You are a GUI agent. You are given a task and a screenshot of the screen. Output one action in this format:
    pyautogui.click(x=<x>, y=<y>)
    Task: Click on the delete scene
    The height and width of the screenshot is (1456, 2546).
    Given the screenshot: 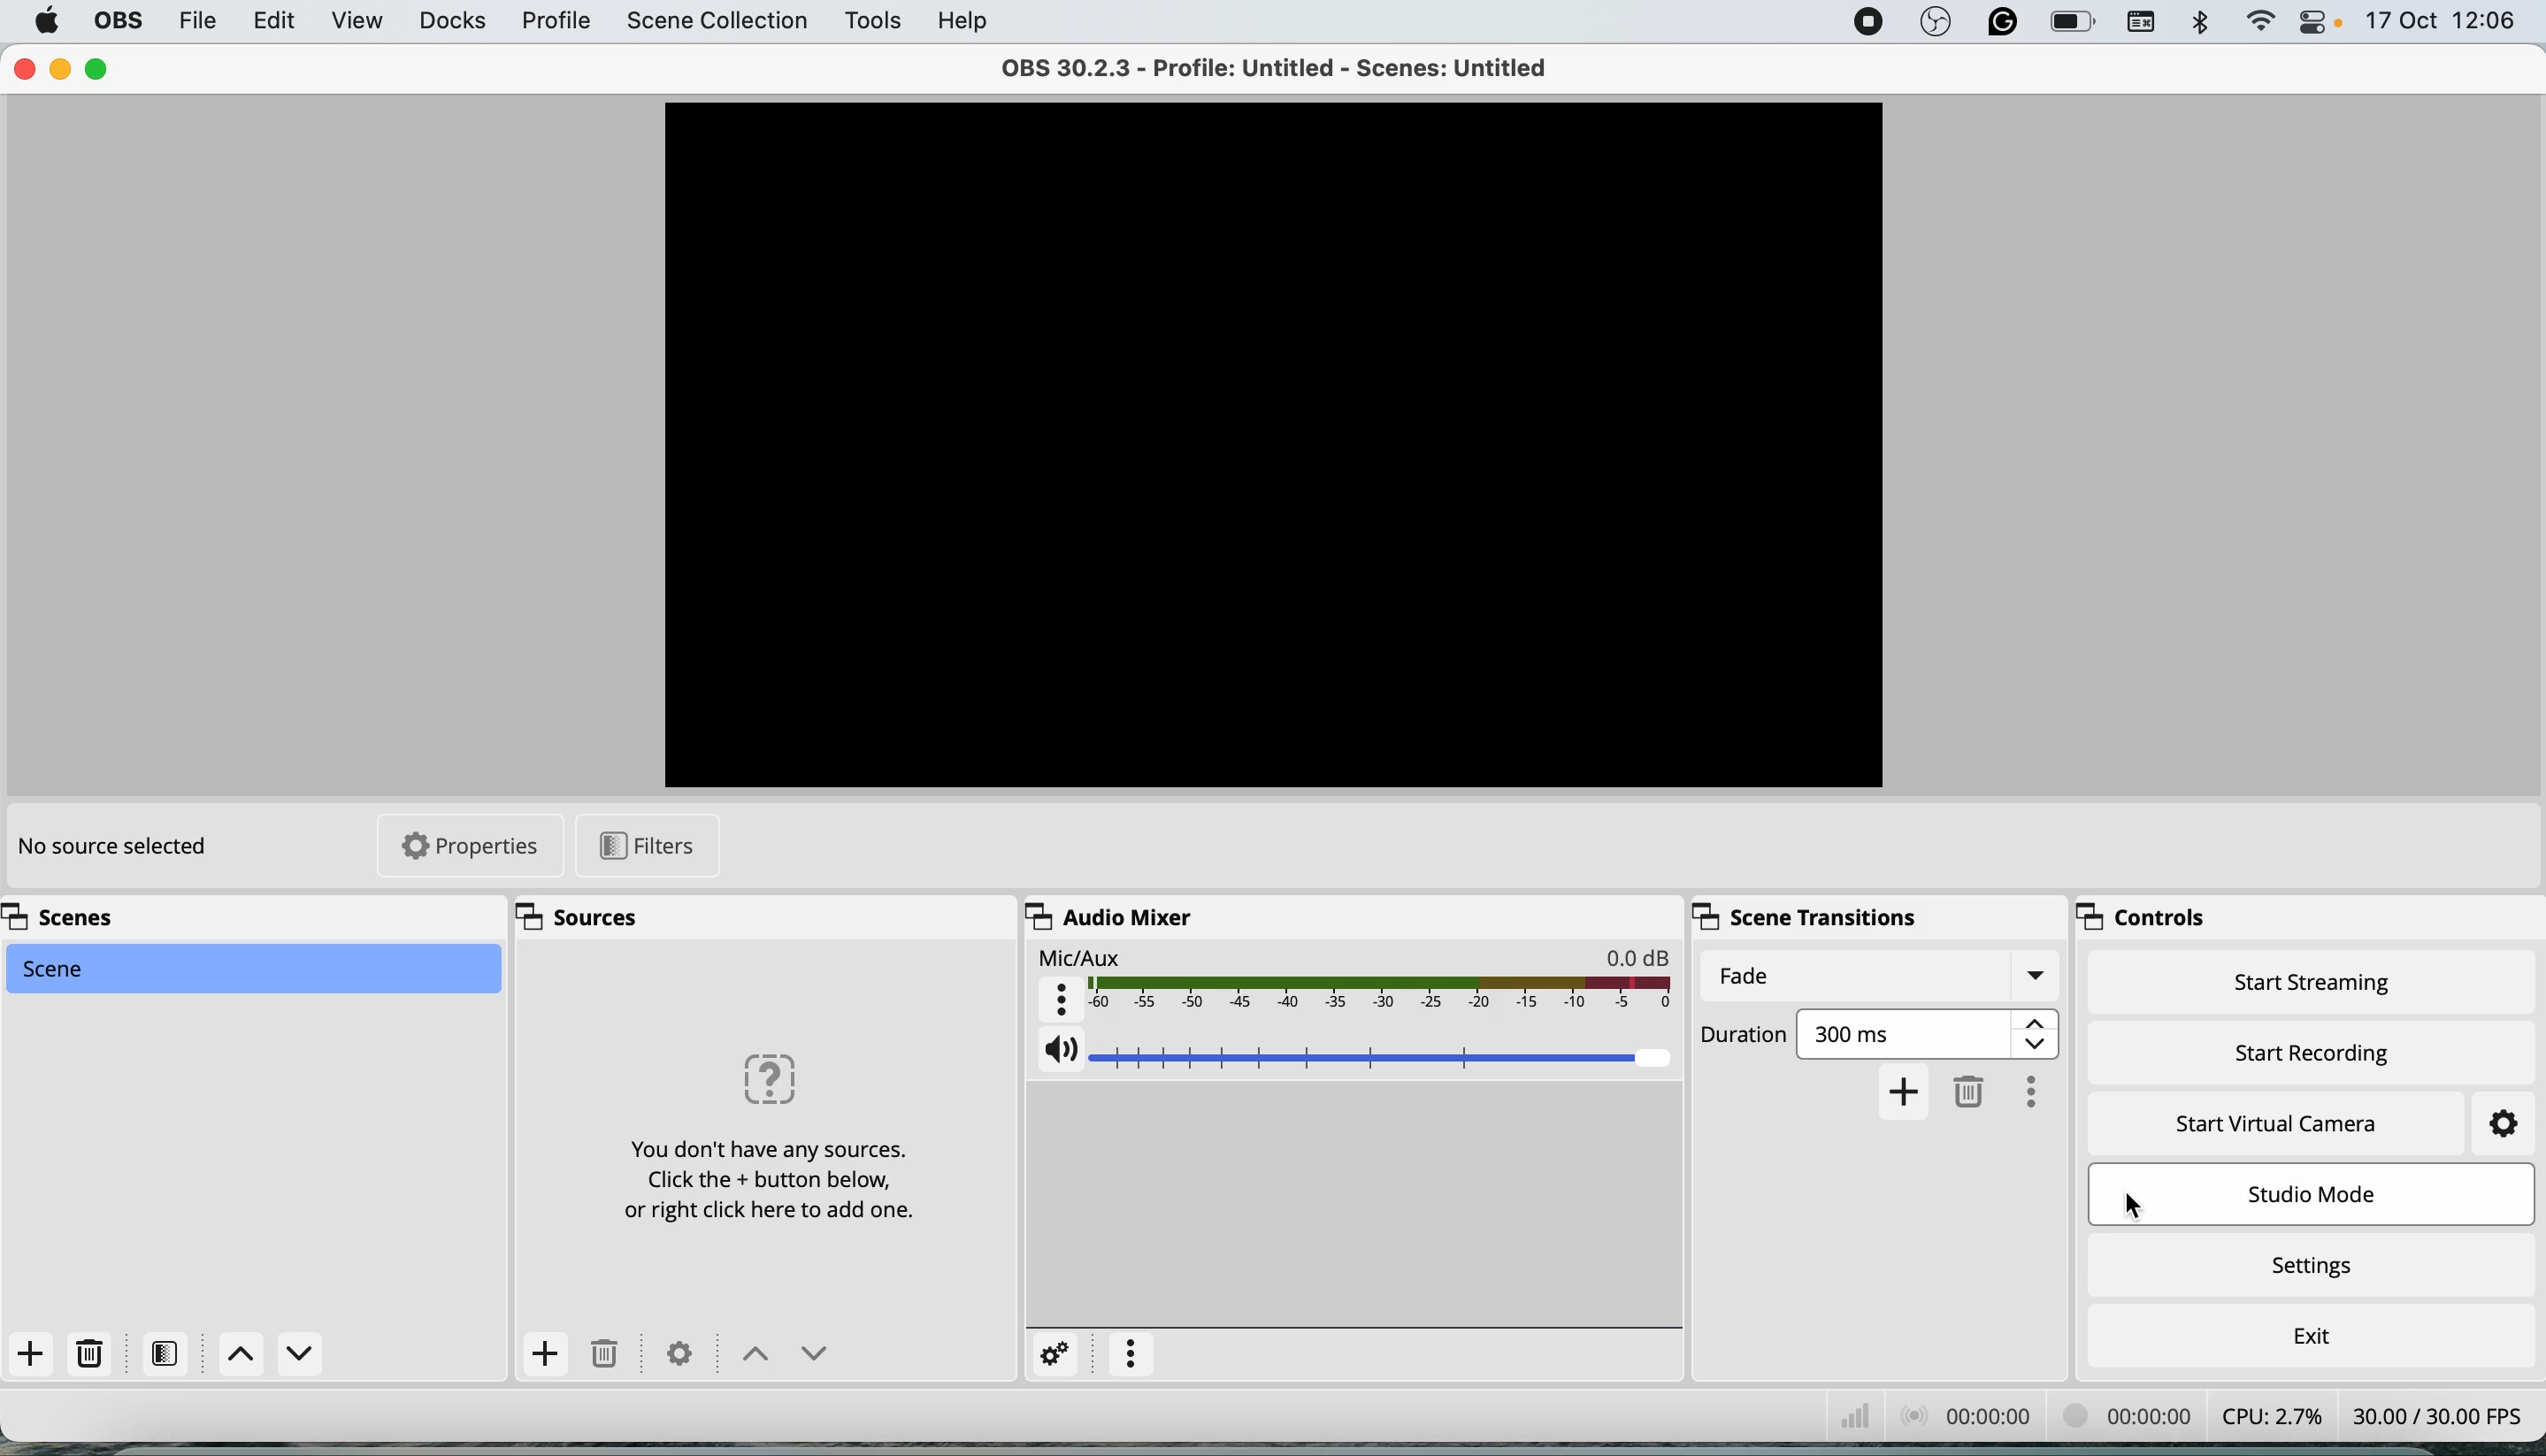 What is the action you would take?
    pyautogui.click(x=90, y=1351)
    